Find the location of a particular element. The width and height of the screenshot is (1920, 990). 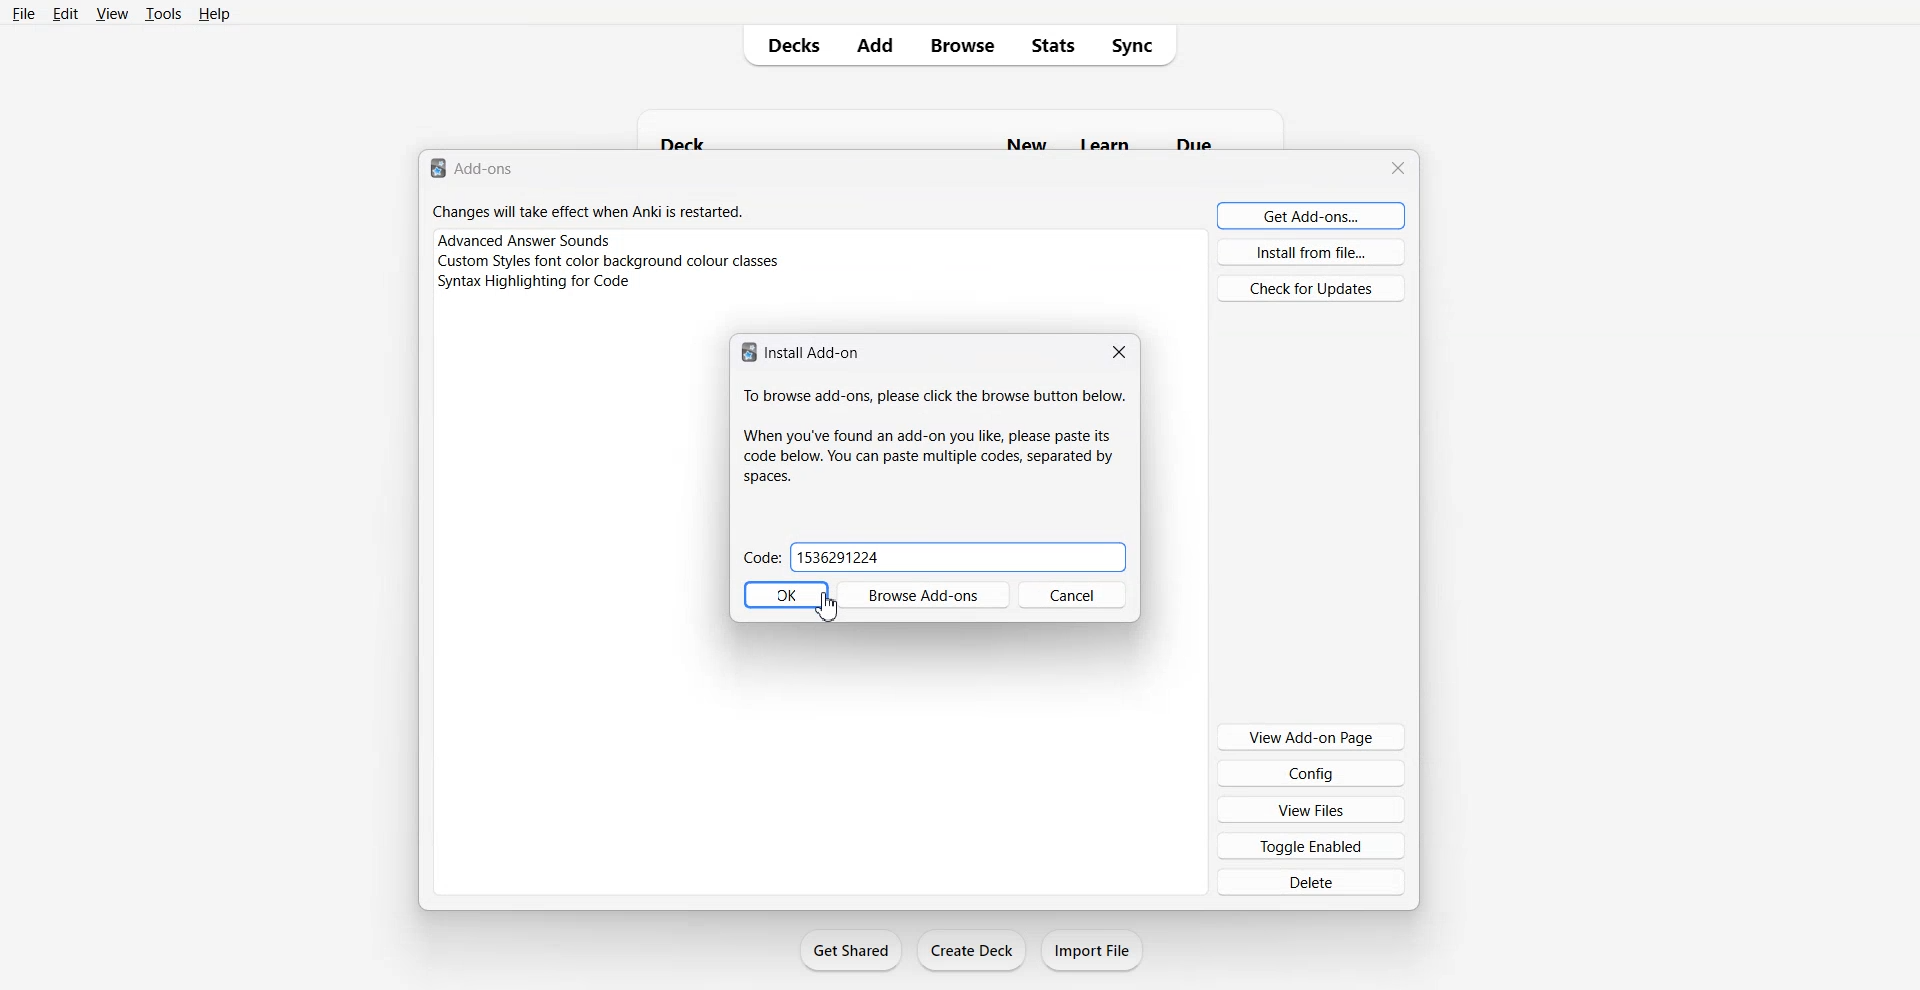

Cancel is located at coordinates (1073, 594).